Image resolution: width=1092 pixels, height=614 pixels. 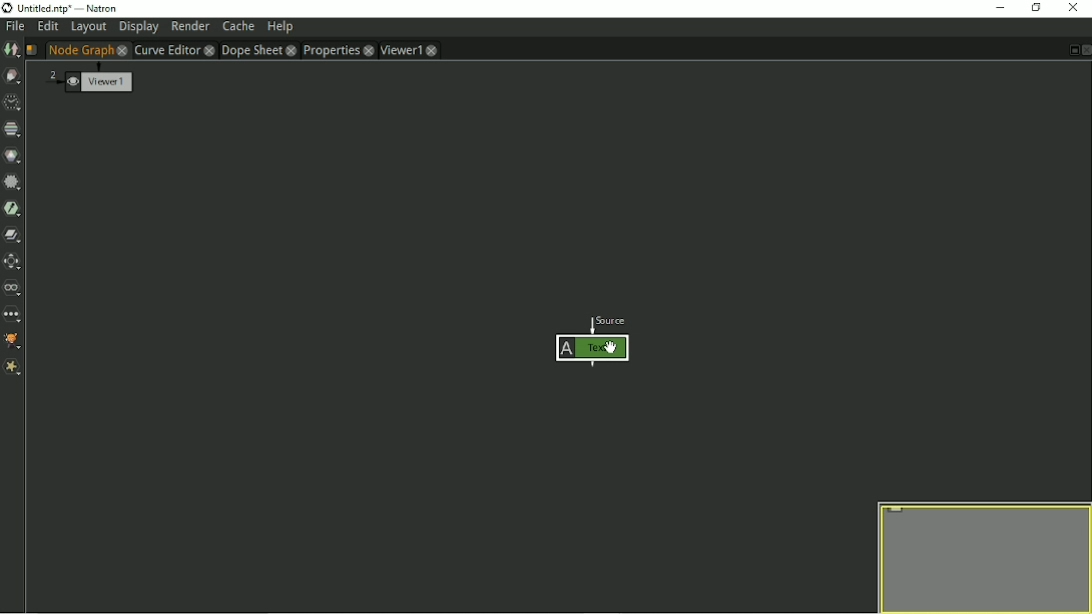 I want to click on Node, so click(x=600, y=343).